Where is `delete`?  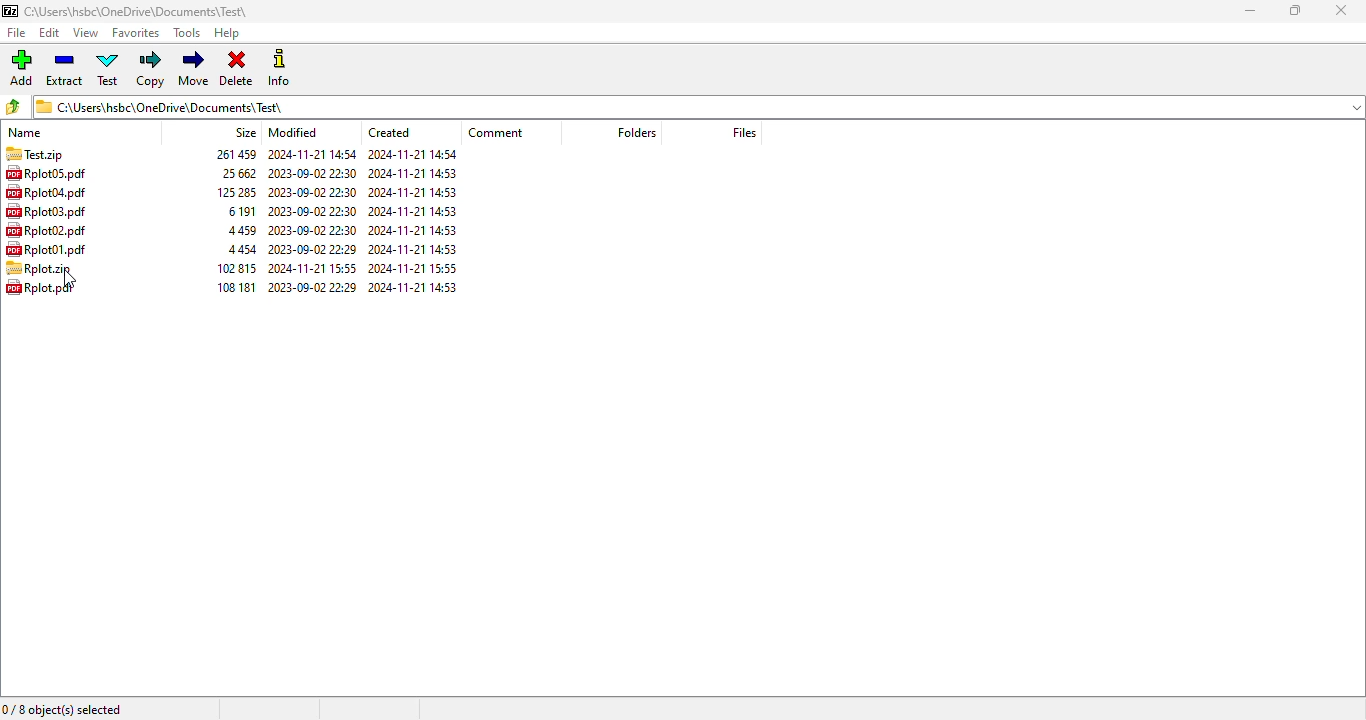 delete is located at coordinates (237, 68).